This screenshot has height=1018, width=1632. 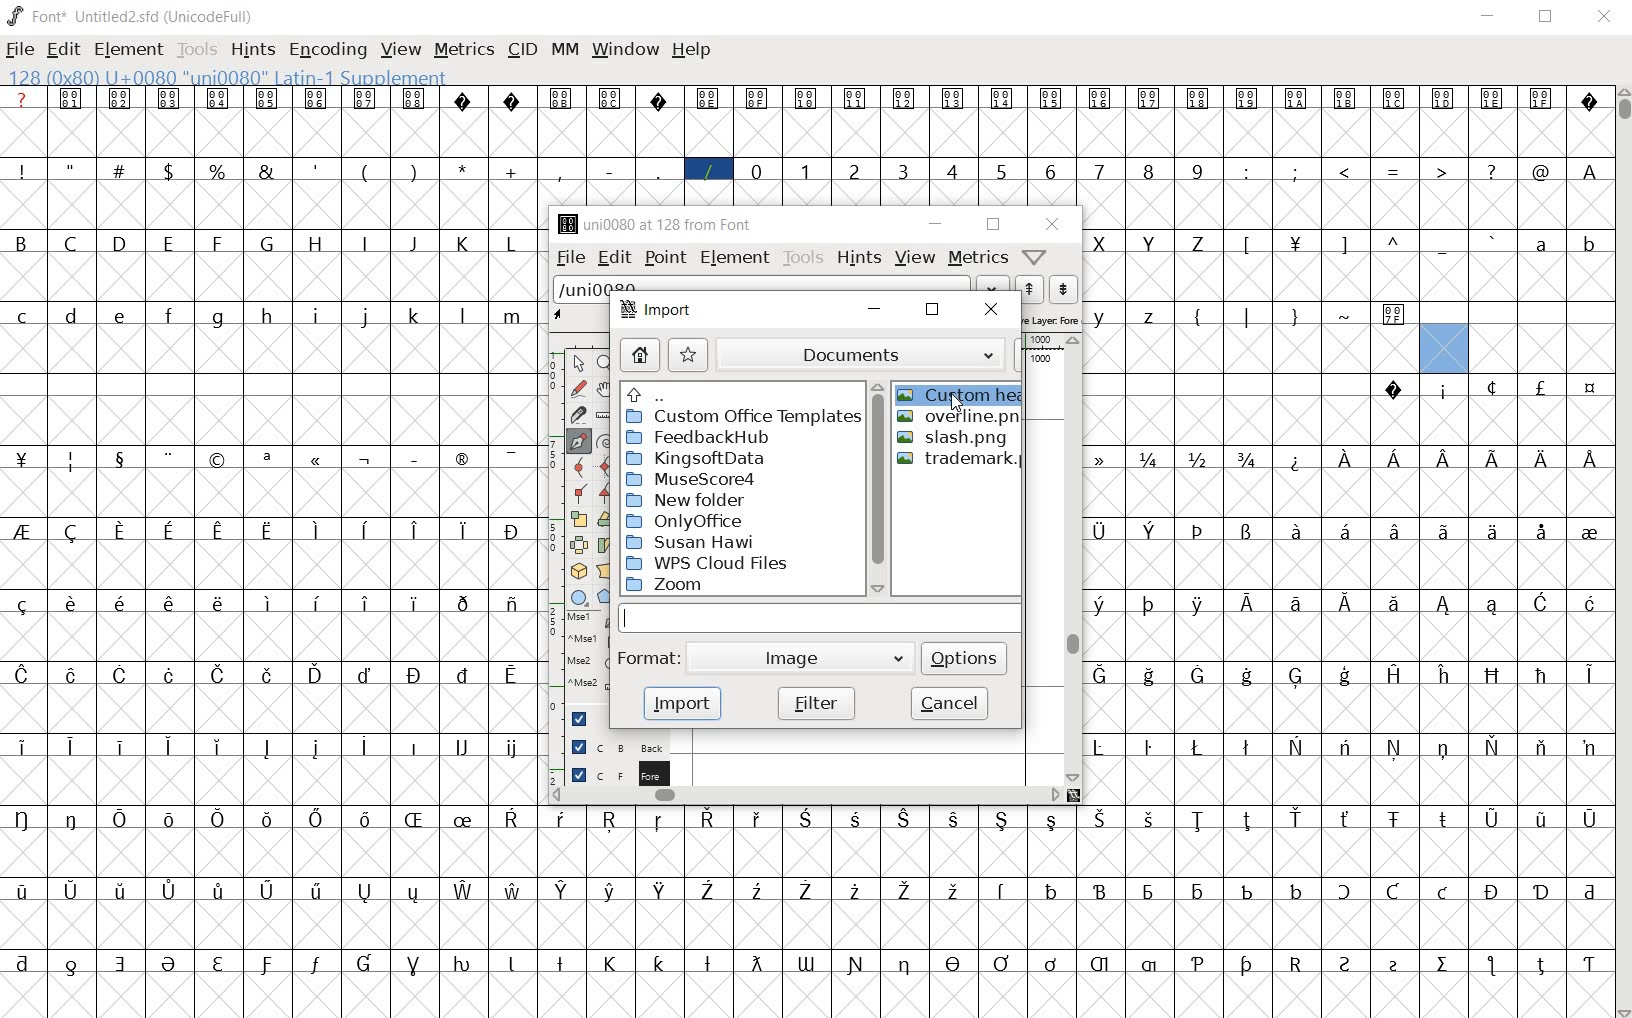 What do you see at coordinates (366, 461) in the screenshot?
I see `glyph` at bounding box center [366, 461].